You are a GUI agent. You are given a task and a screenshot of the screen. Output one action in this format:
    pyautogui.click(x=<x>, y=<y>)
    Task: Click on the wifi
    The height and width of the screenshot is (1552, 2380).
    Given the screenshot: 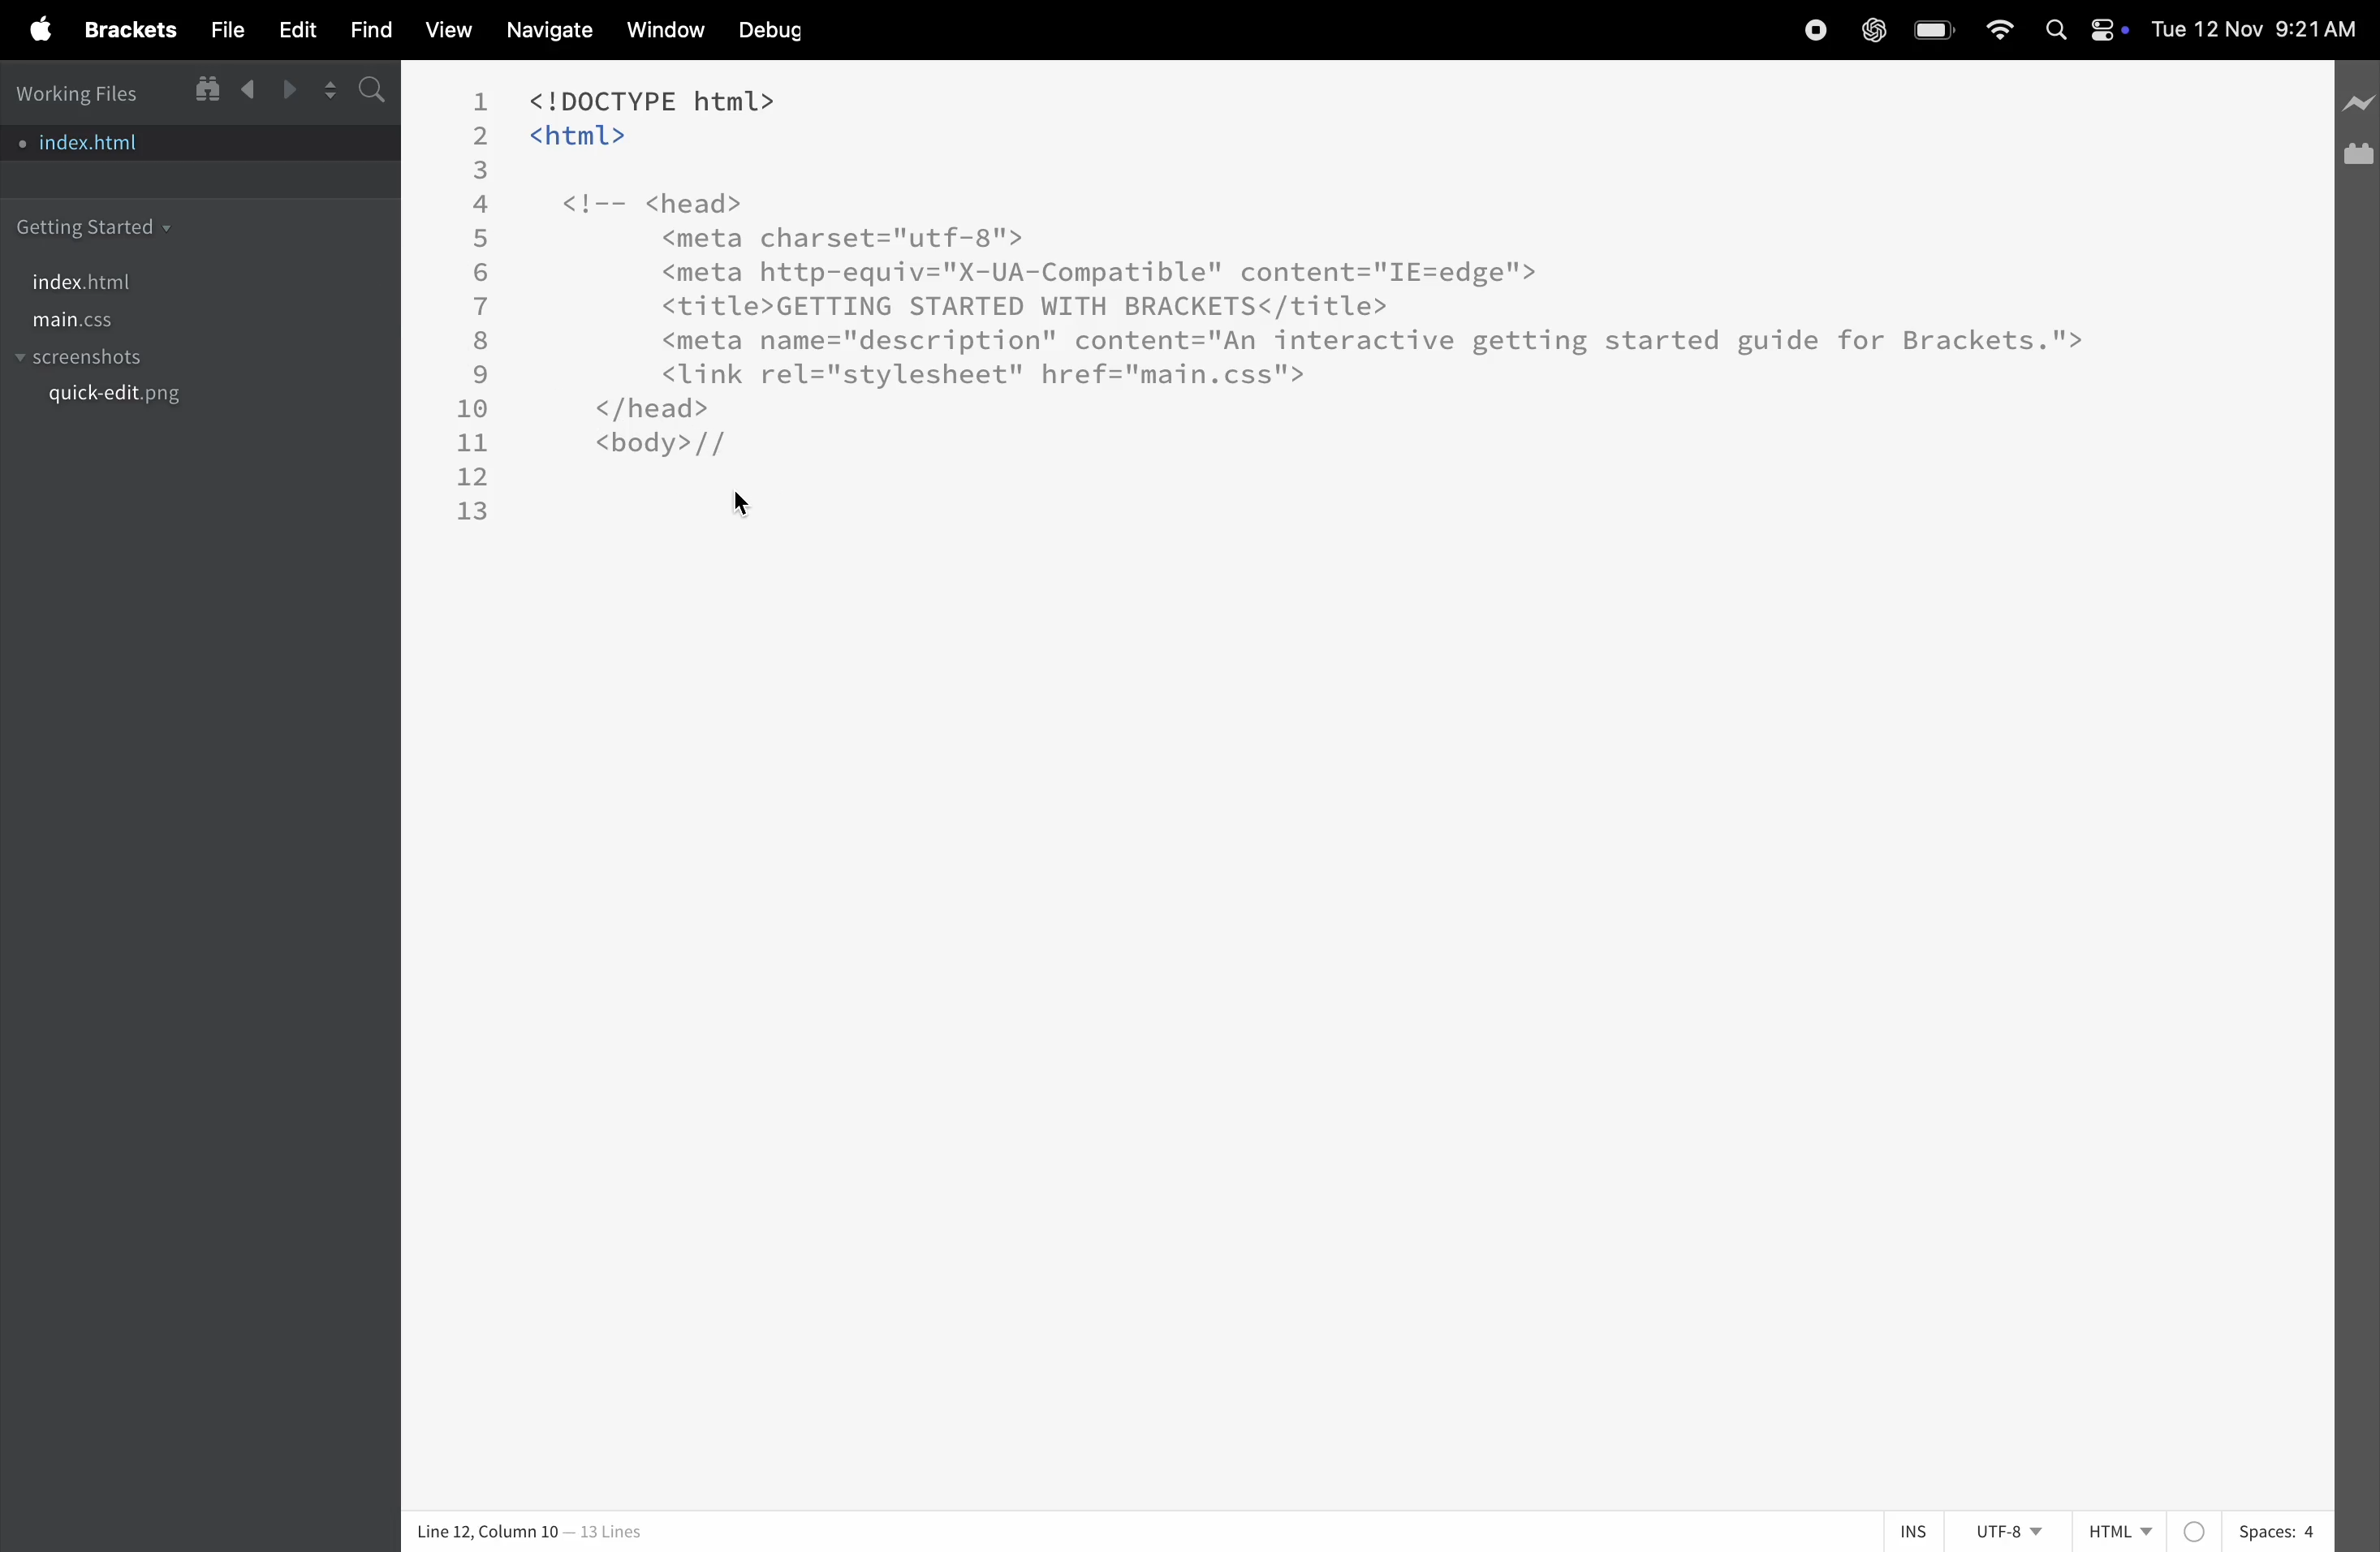 What is the action you would take?
    pyautogui.click(x=1995, y=27)
    